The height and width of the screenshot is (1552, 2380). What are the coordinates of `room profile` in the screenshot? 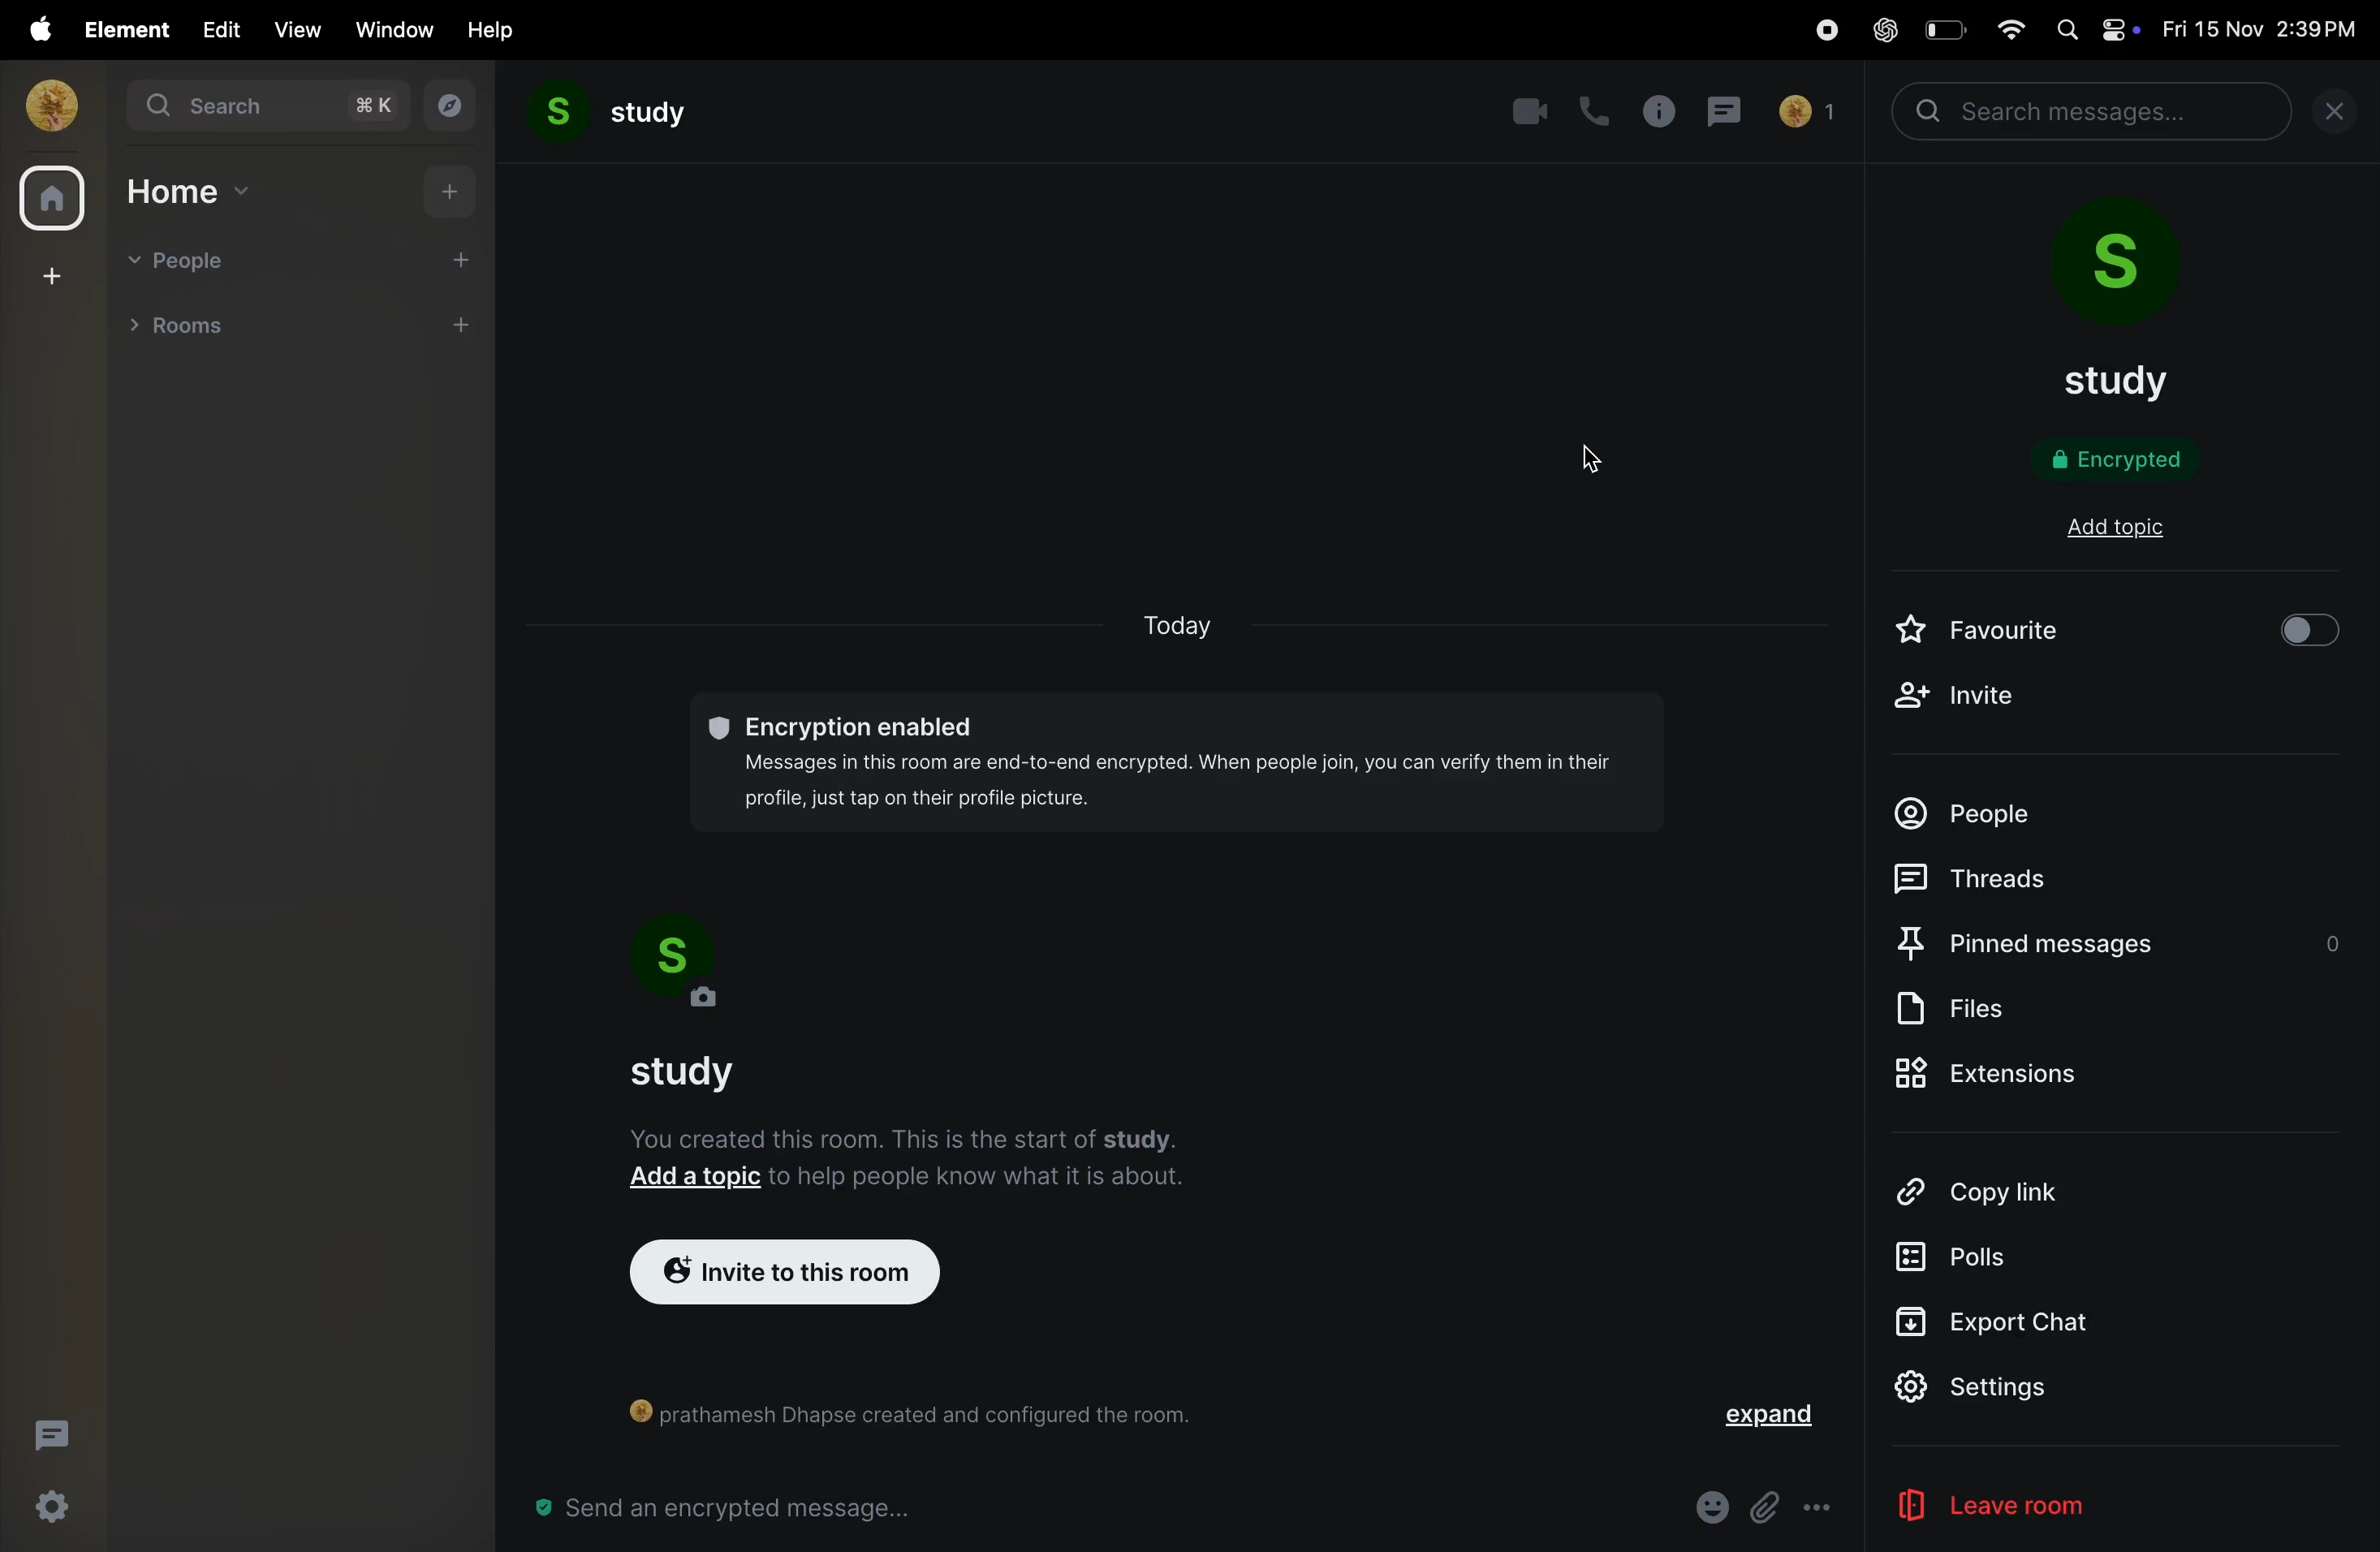 It's located at (2132, 270).